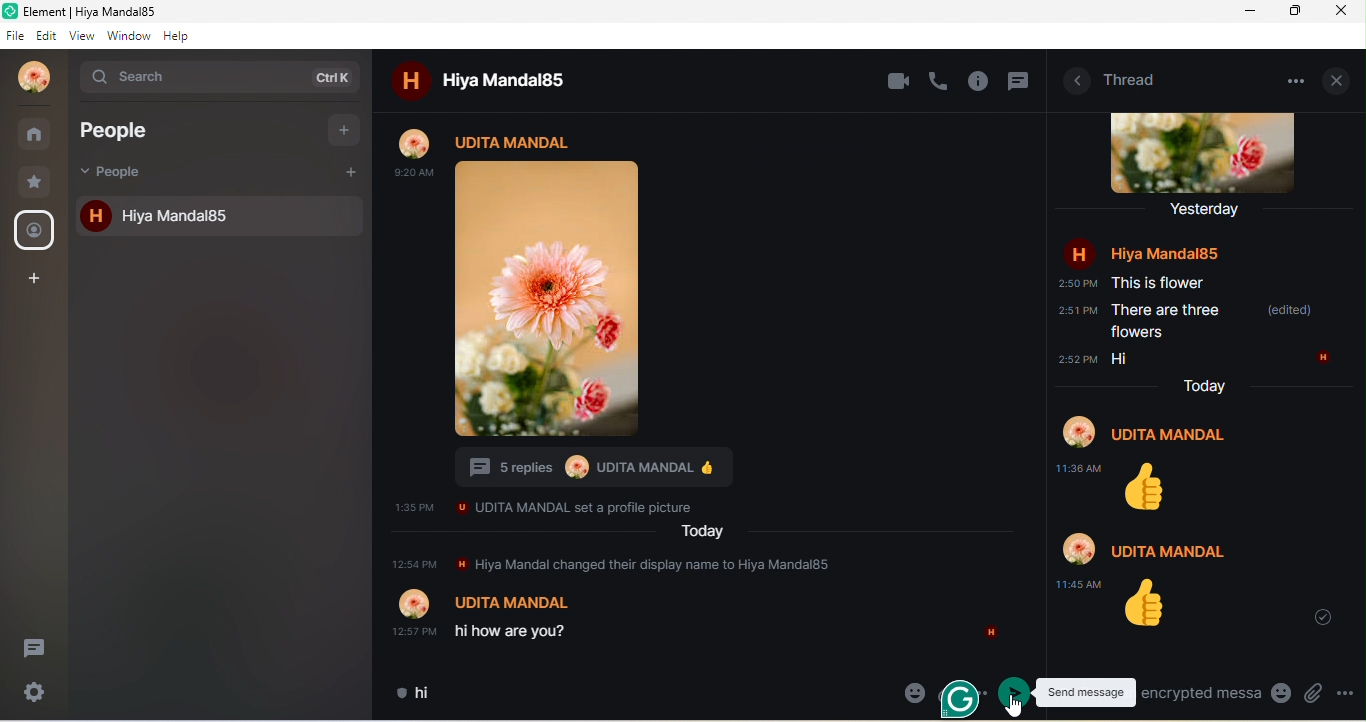  Describe the element at coordinates (515, 601) in the screenshot. I see `Udita Mandal` at that location.